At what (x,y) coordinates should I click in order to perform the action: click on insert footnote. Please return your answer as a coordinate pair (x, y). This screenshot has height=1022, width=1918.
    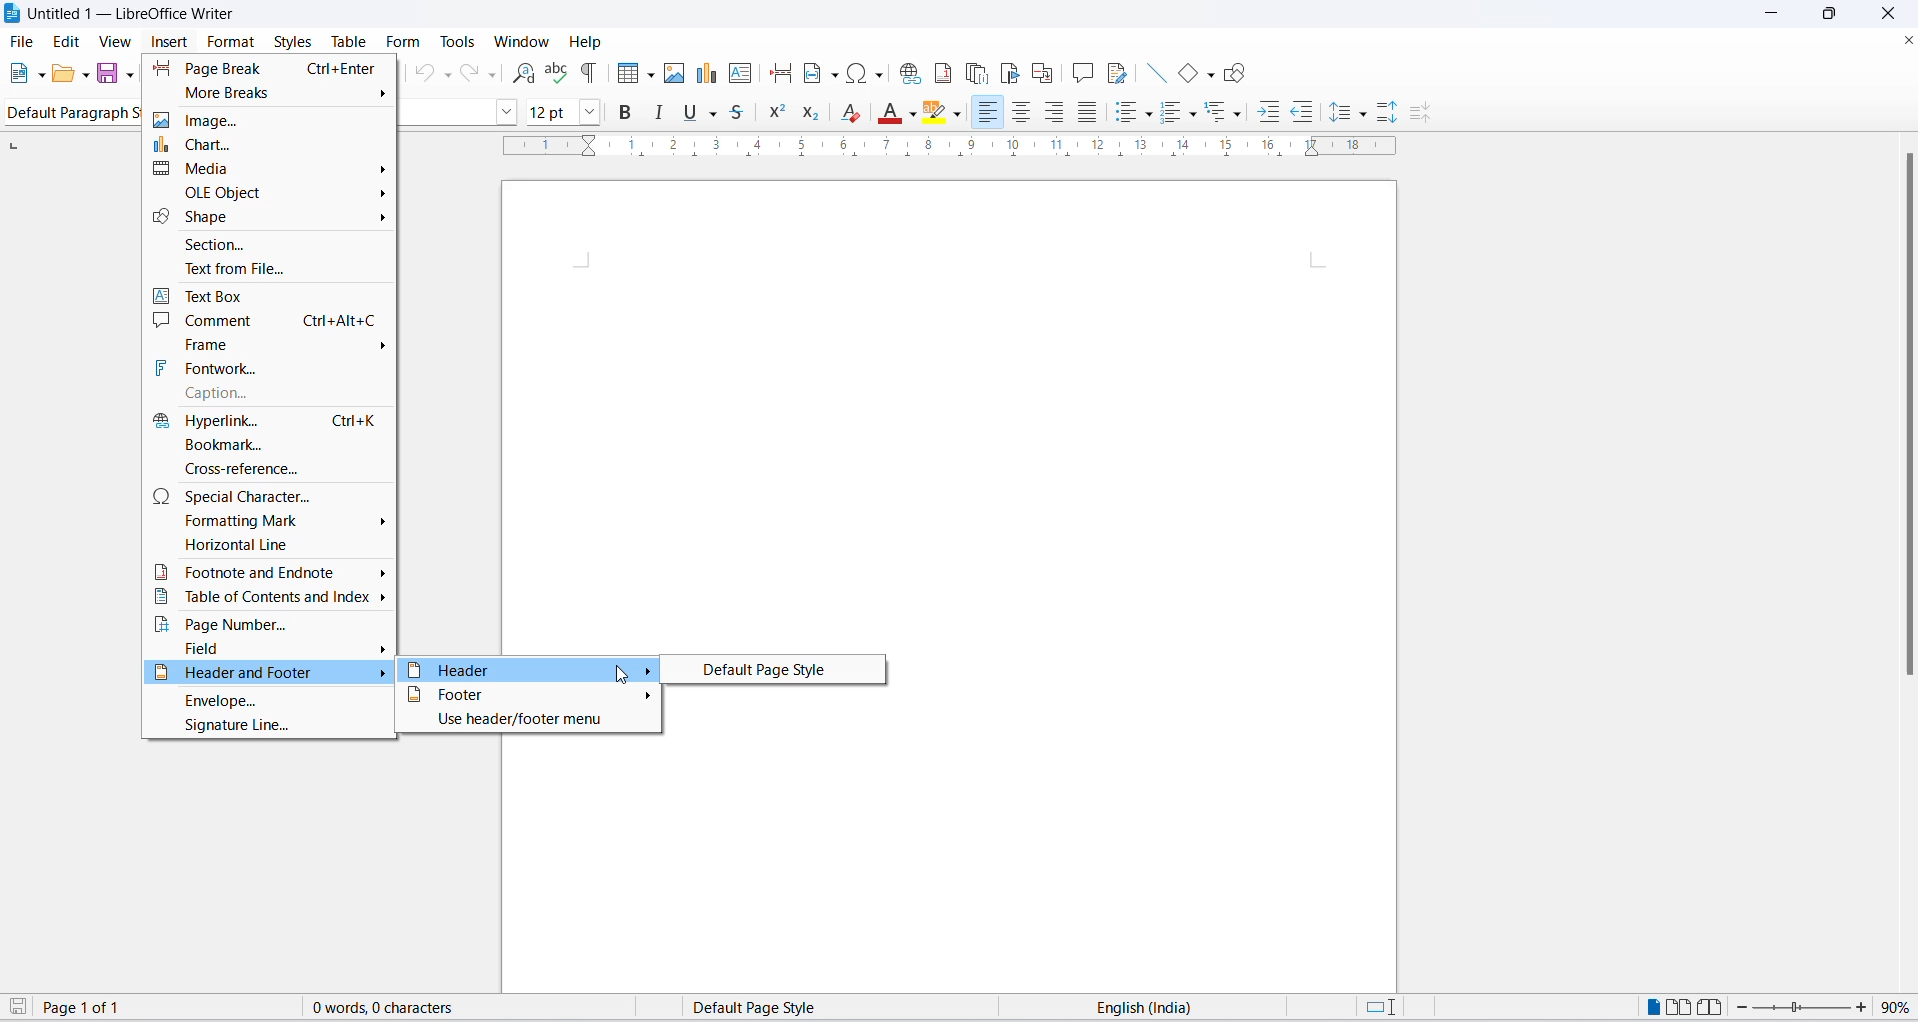
    Looking at the image, I should click on (944, 72).